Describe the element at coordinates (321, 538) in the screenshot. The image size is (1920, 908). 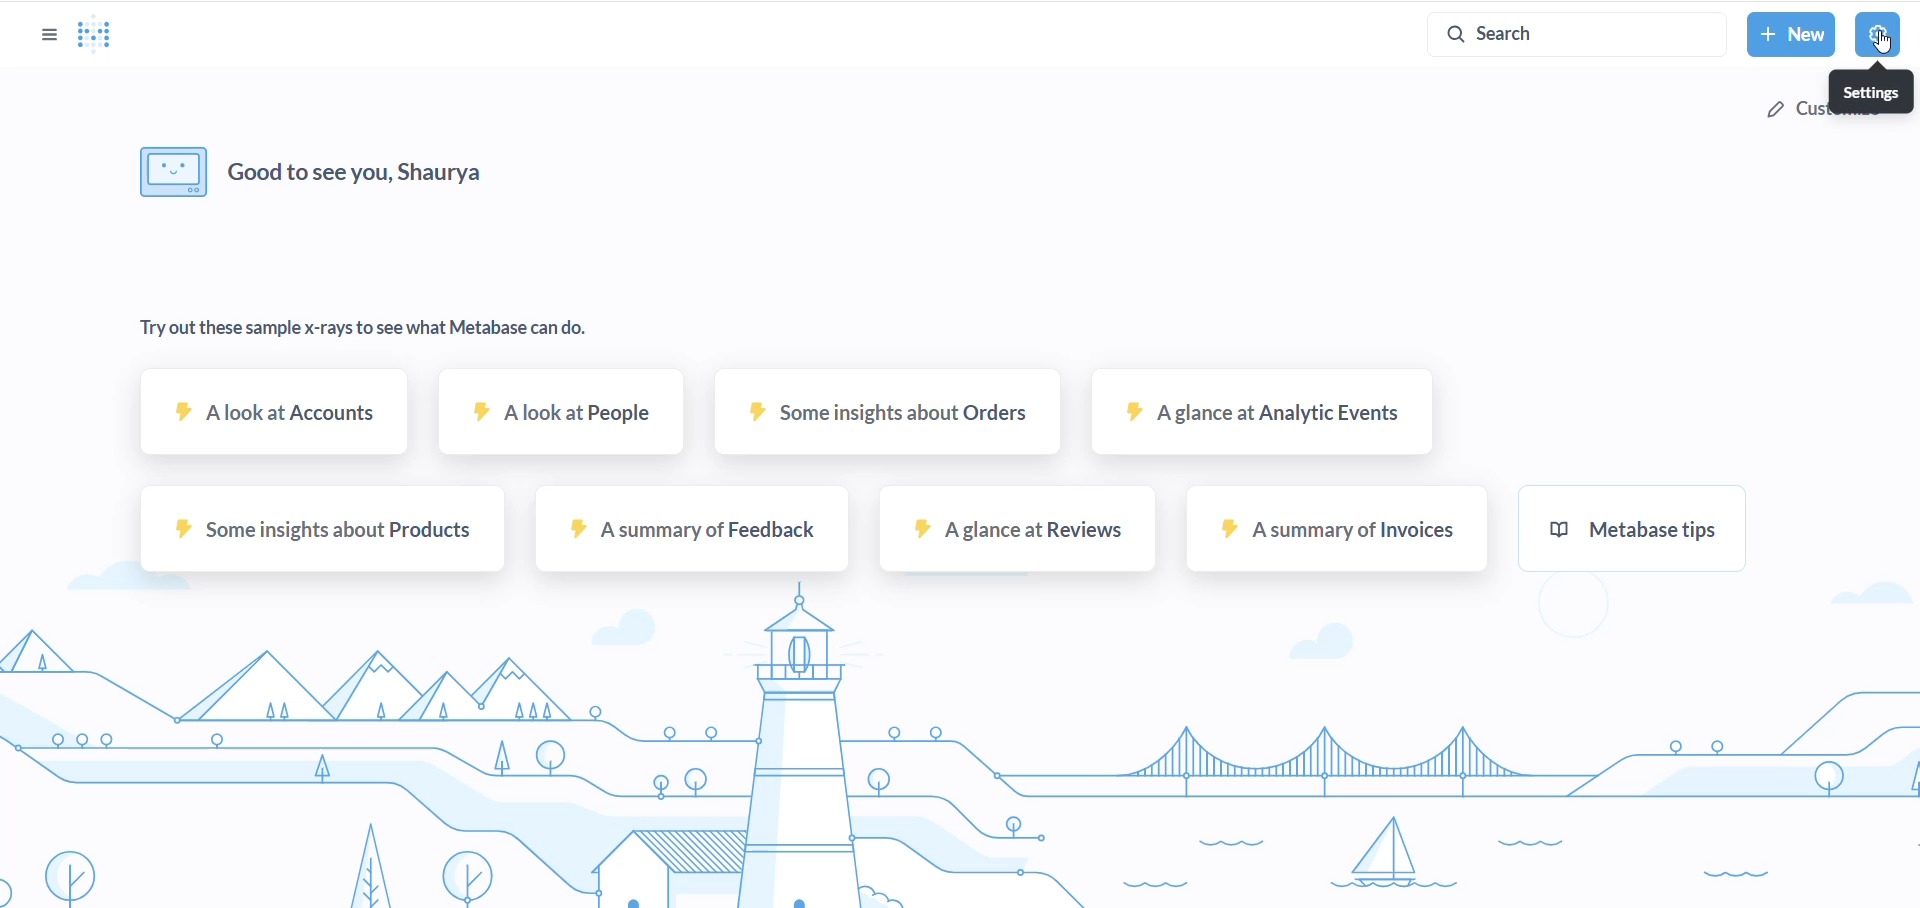
I see `some insights about products` at that location.